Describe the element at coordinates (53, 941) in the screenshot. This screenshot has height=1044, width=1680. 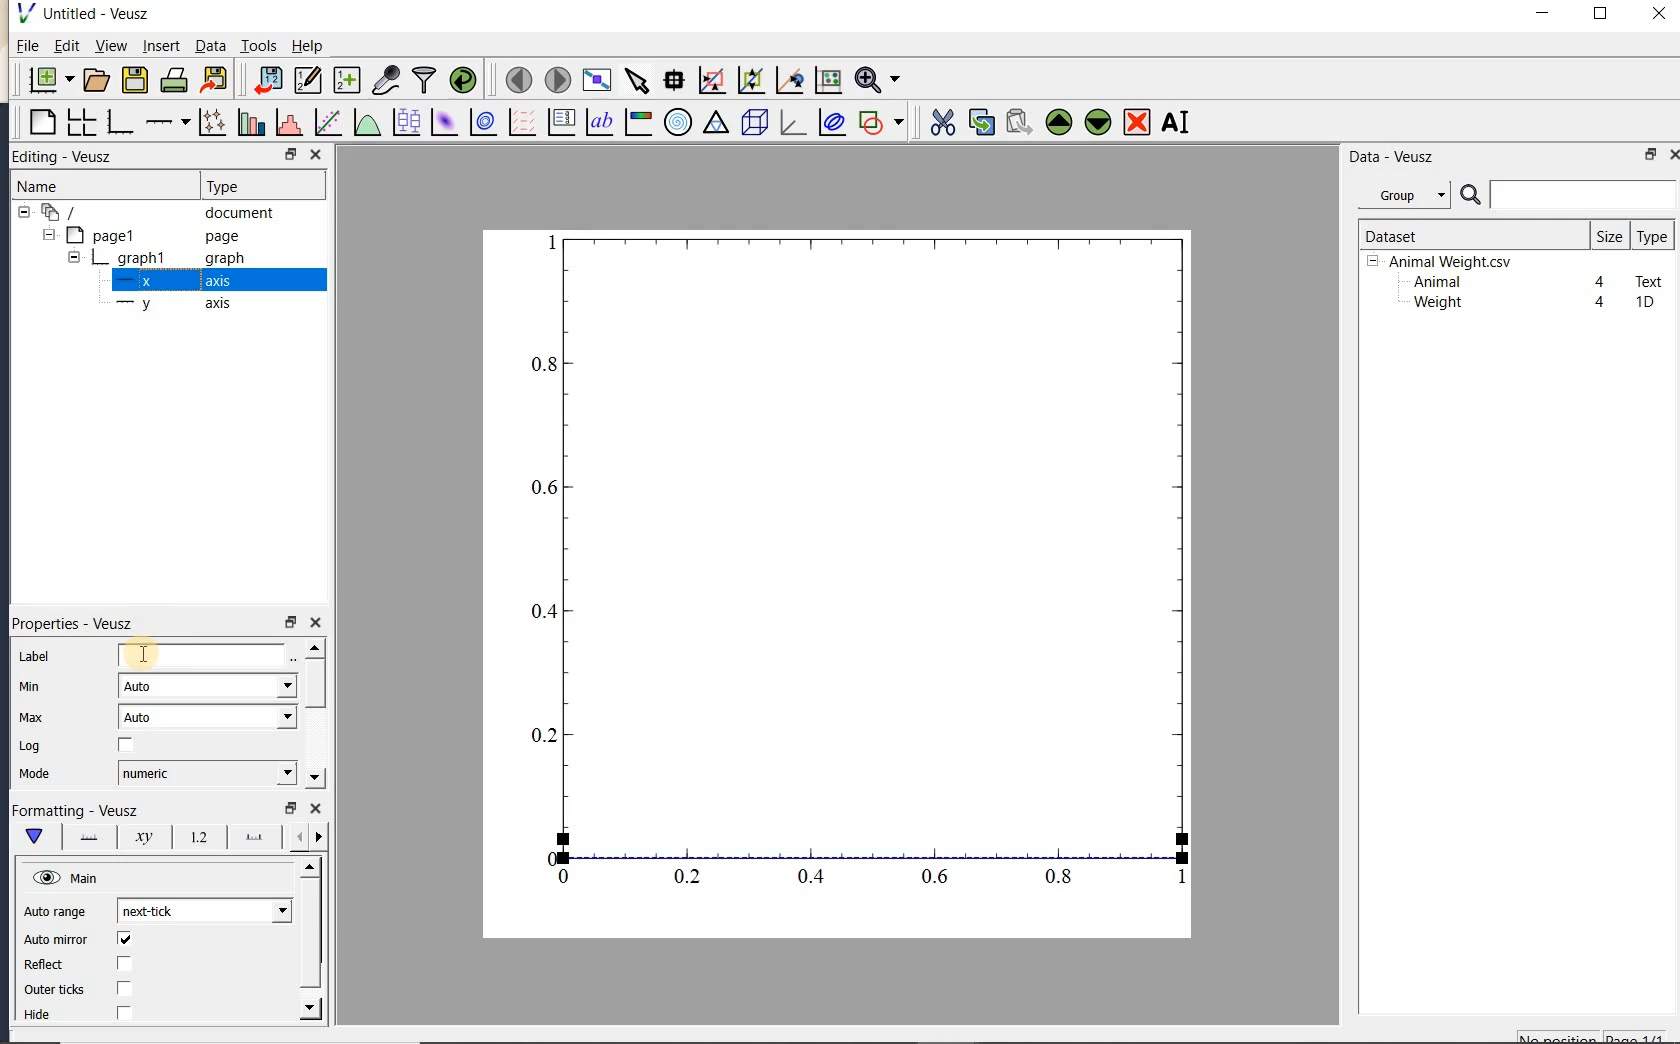
I see `Auto mirror` at that location.